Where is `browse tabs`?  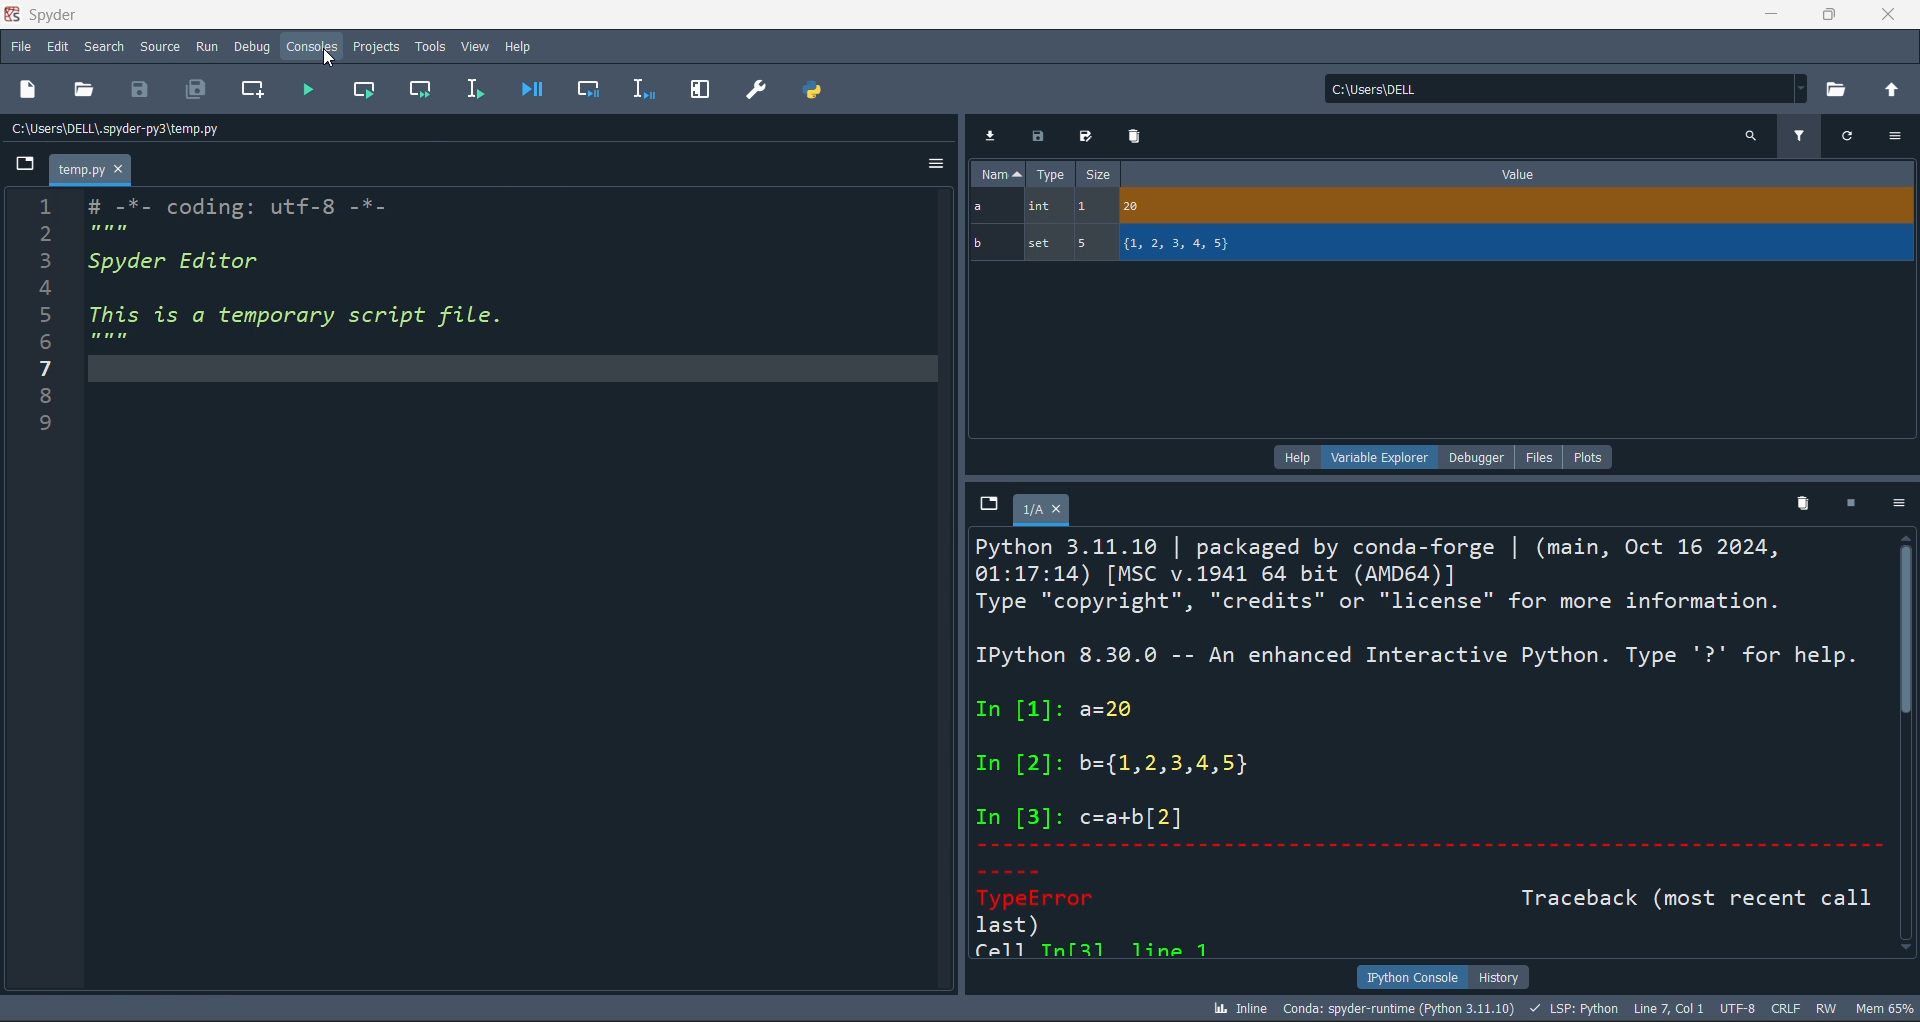 browse tabs is located at coordinates (988, 506).